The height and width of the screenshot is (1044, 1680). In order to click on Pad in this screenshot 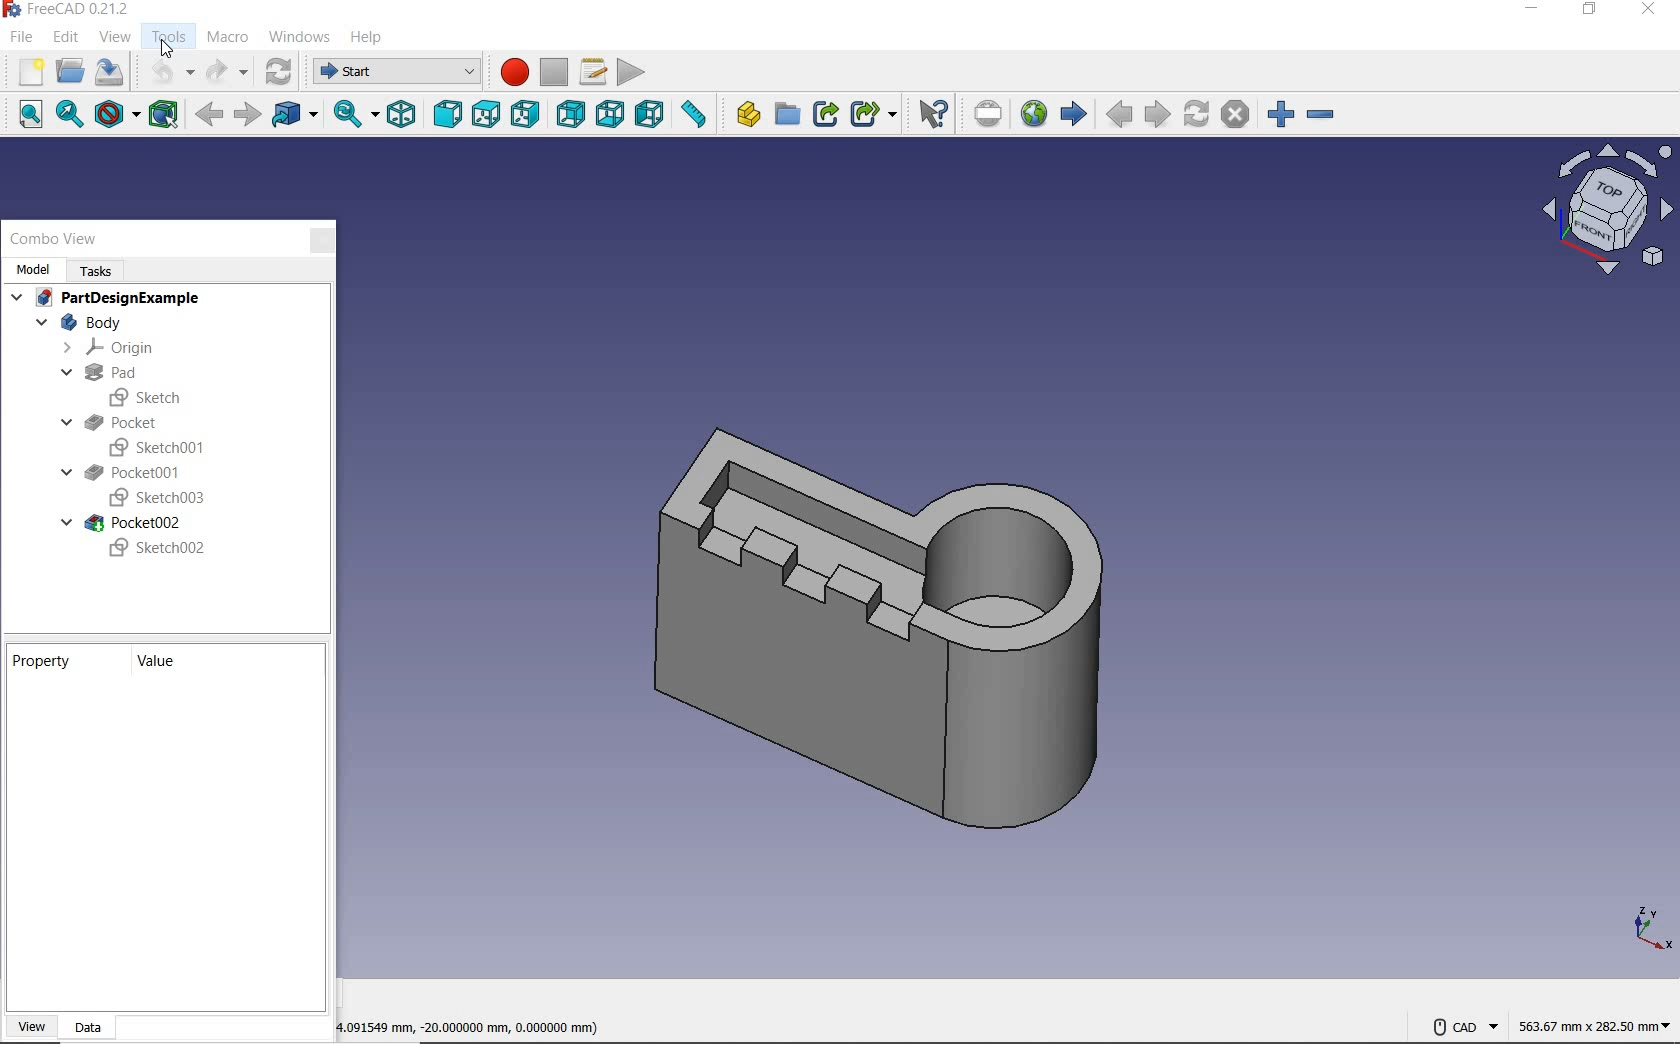, I will do `click(96, 373)`.